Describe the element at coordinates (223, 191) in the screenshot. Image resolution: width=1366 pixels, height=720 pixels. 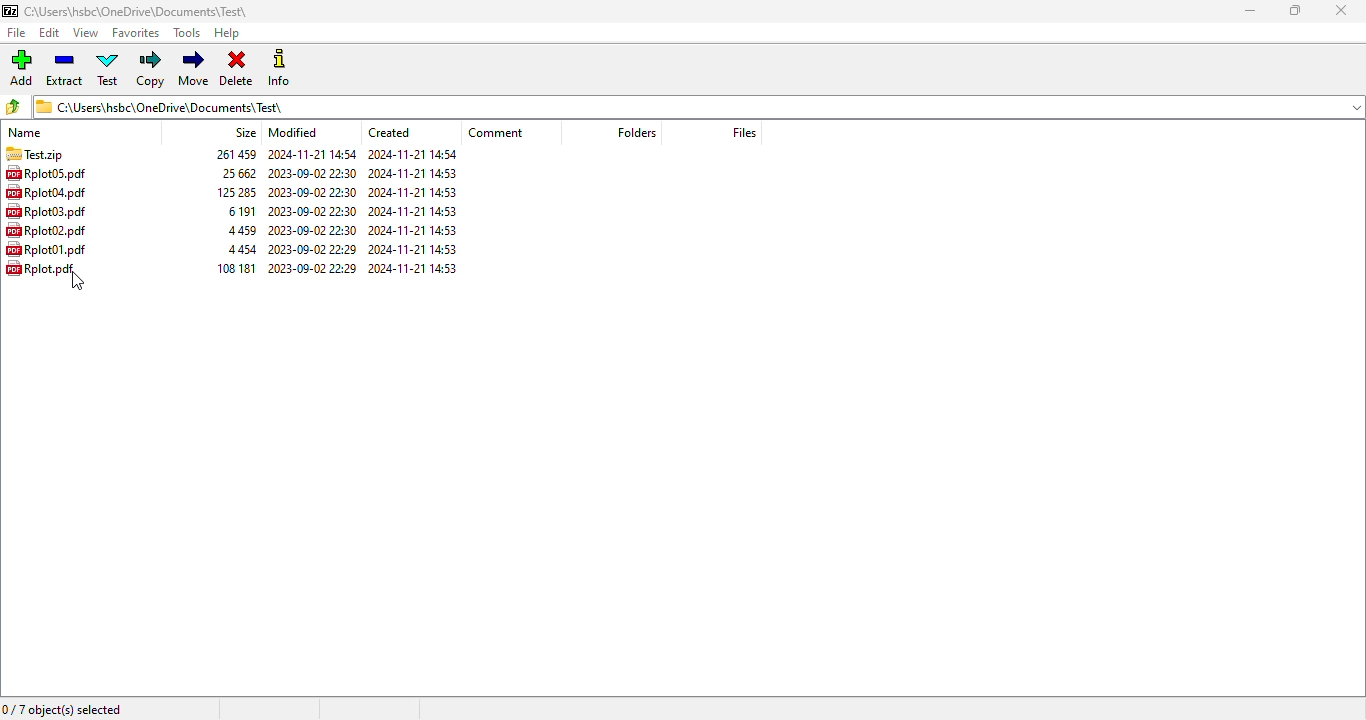
I see `125285` at that location.